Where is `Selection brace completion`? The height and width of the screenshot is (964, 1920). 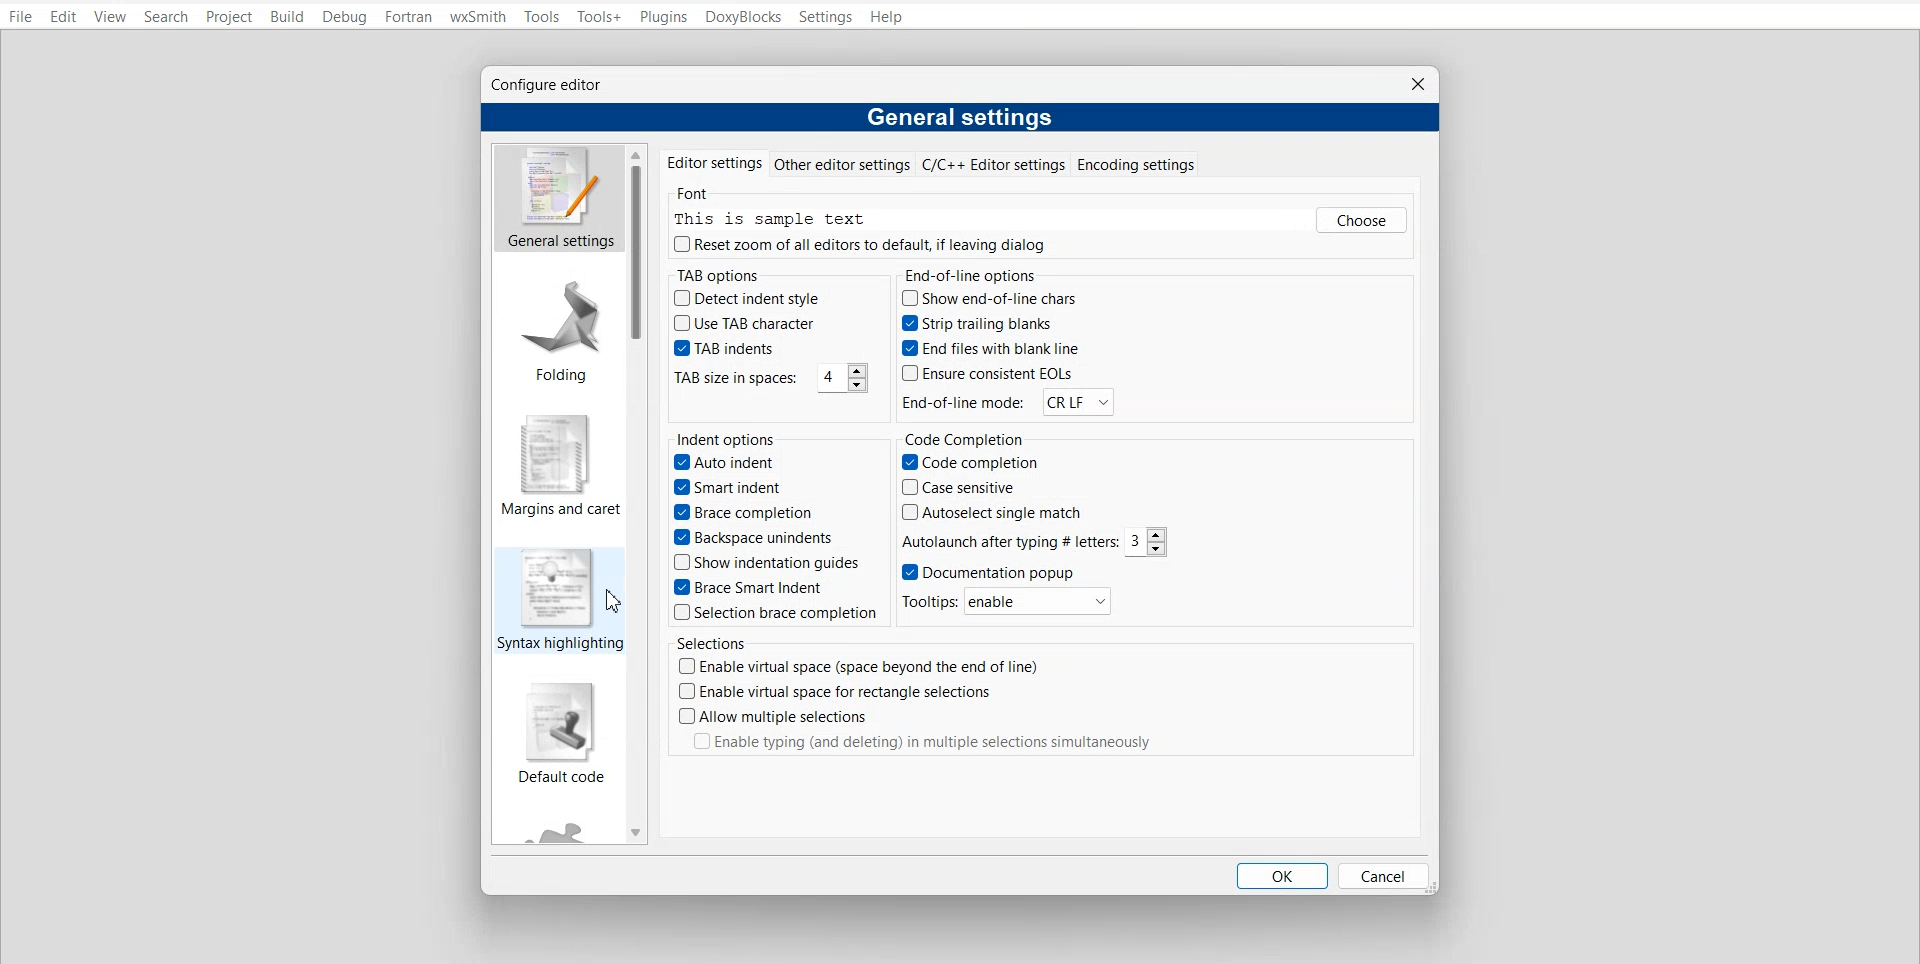
Selection brace completion is located at coordinates (778, 613).